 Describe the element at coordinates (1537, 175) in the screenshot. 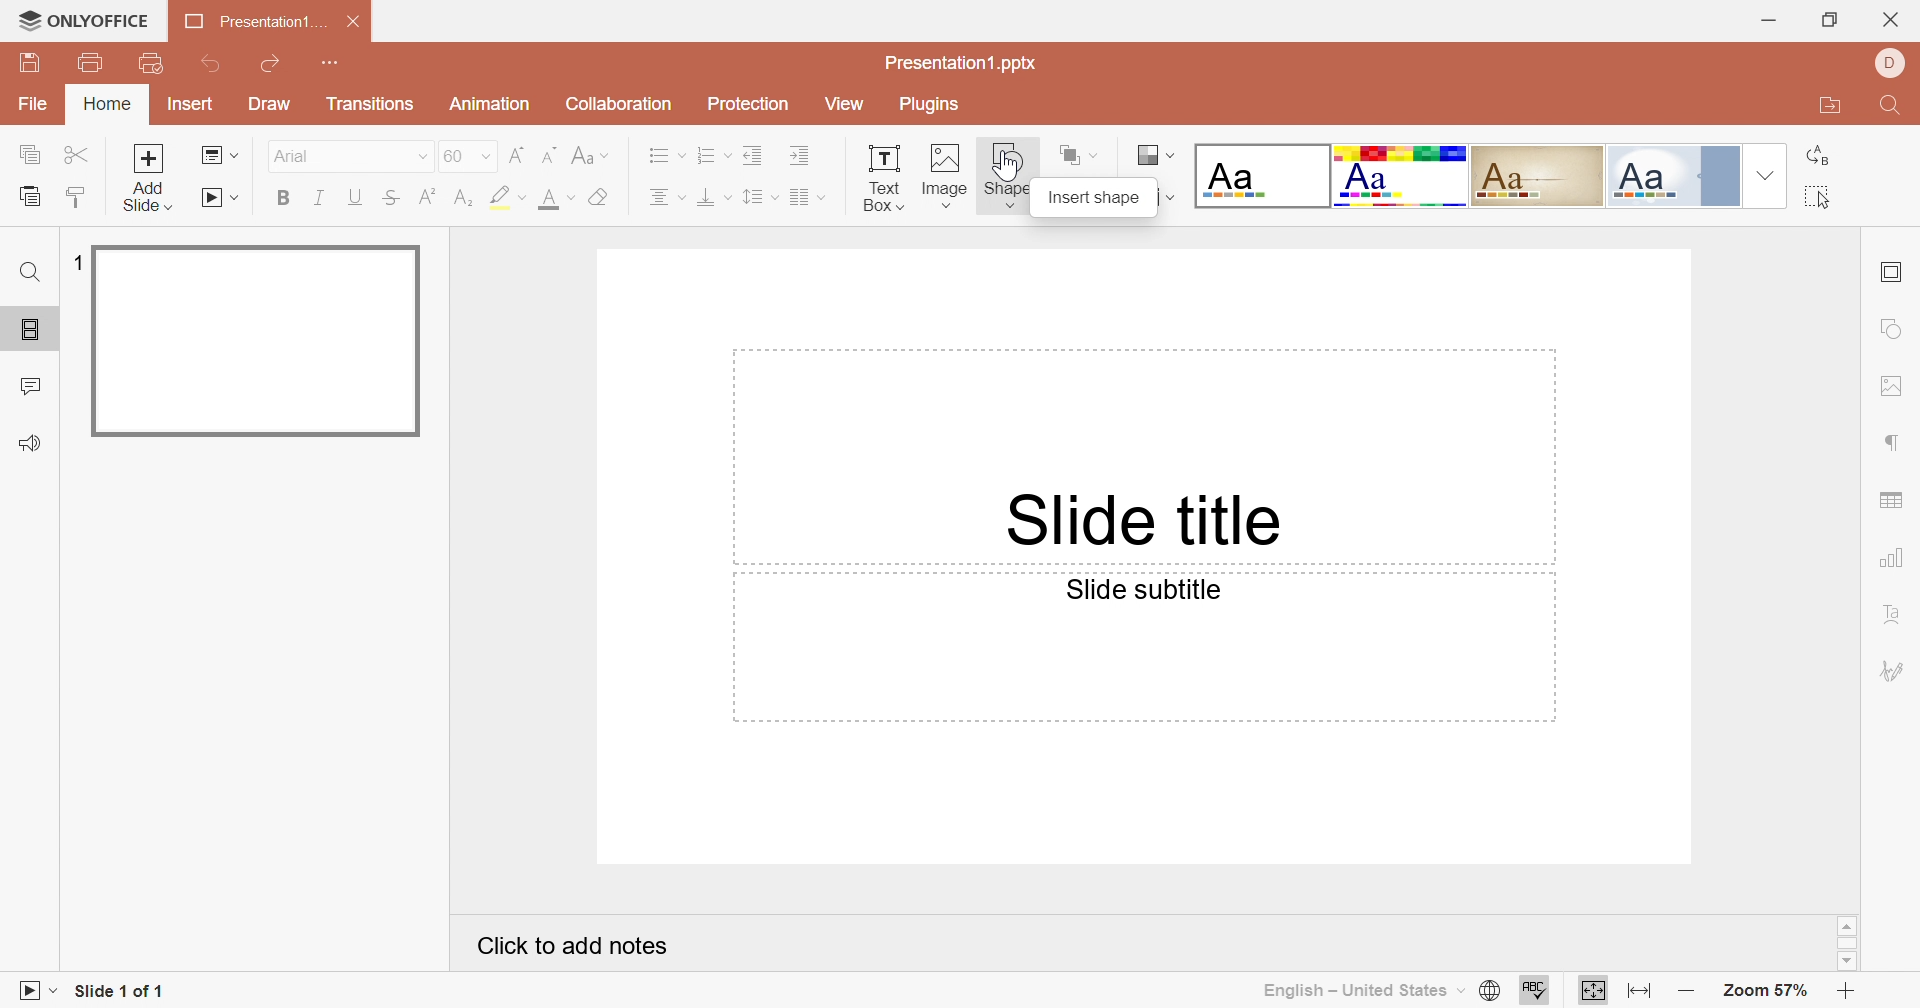

I see `Classic` at that location.